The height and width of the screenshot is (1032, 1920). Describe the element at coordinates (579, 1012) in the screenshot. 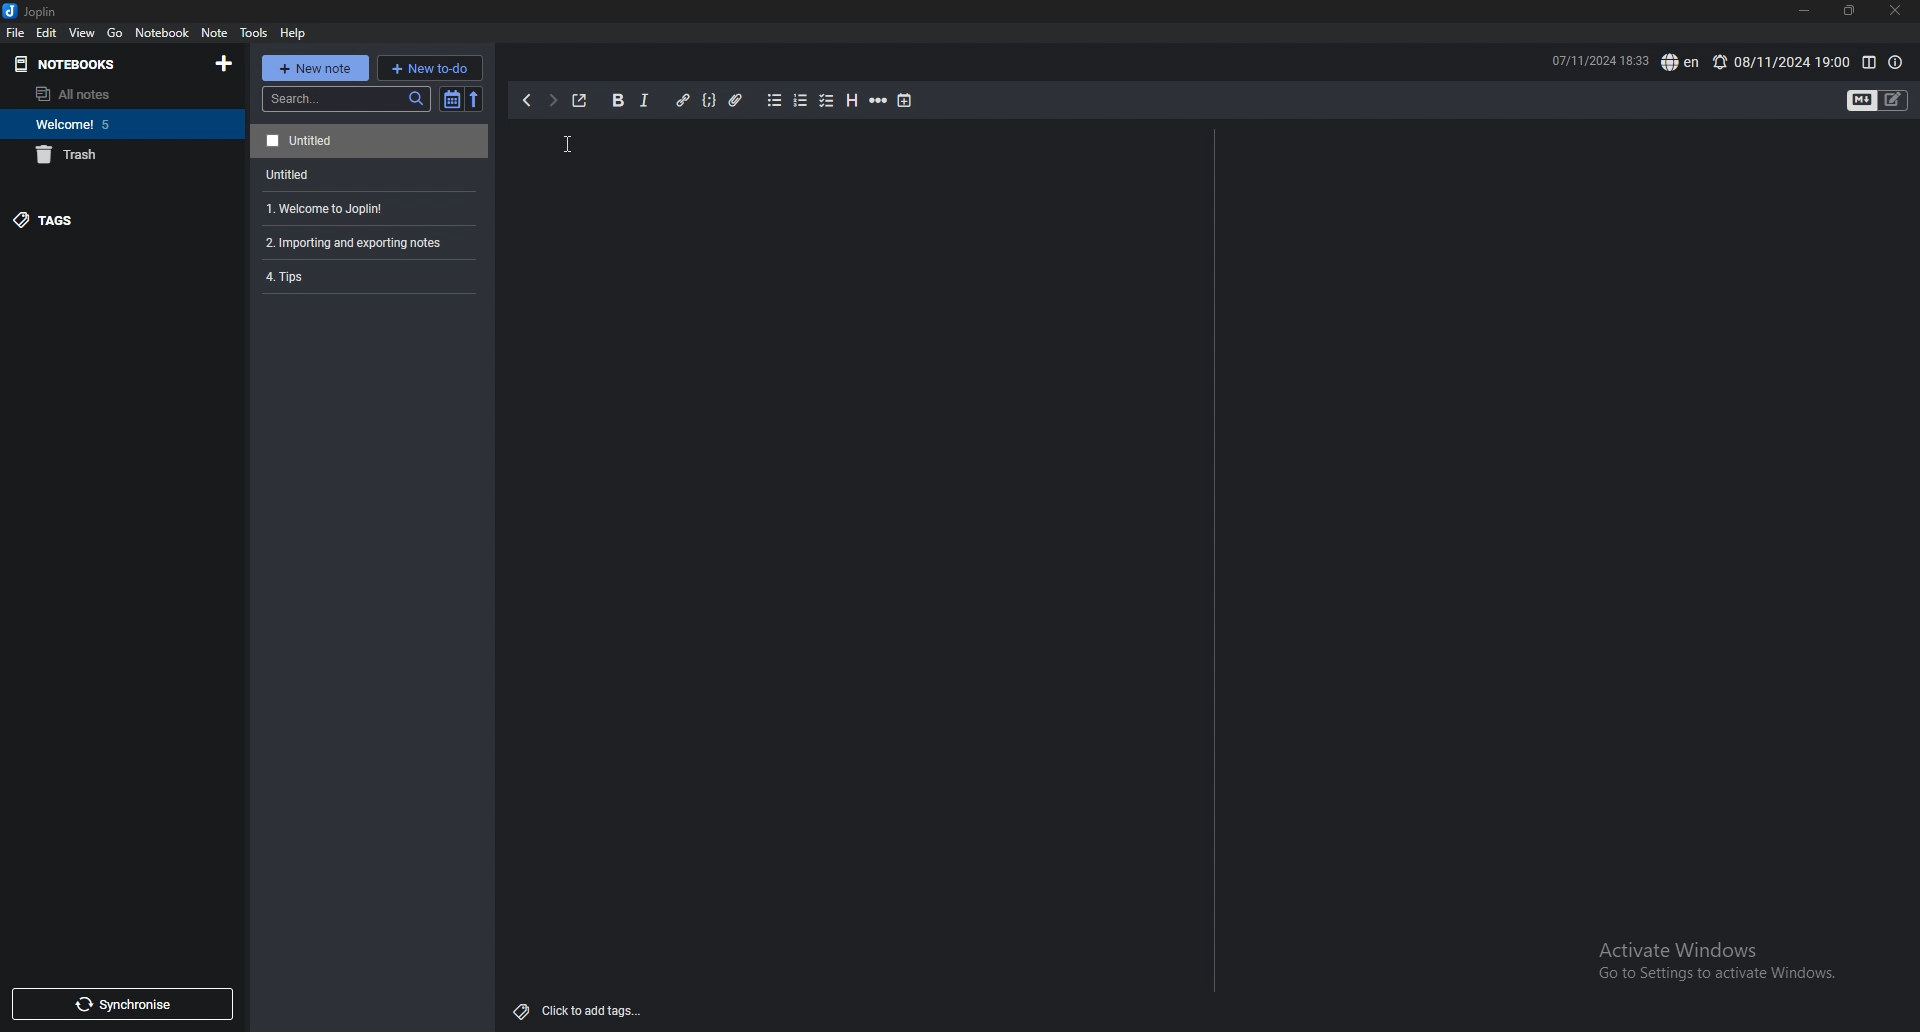

I see `add tags` at that location.